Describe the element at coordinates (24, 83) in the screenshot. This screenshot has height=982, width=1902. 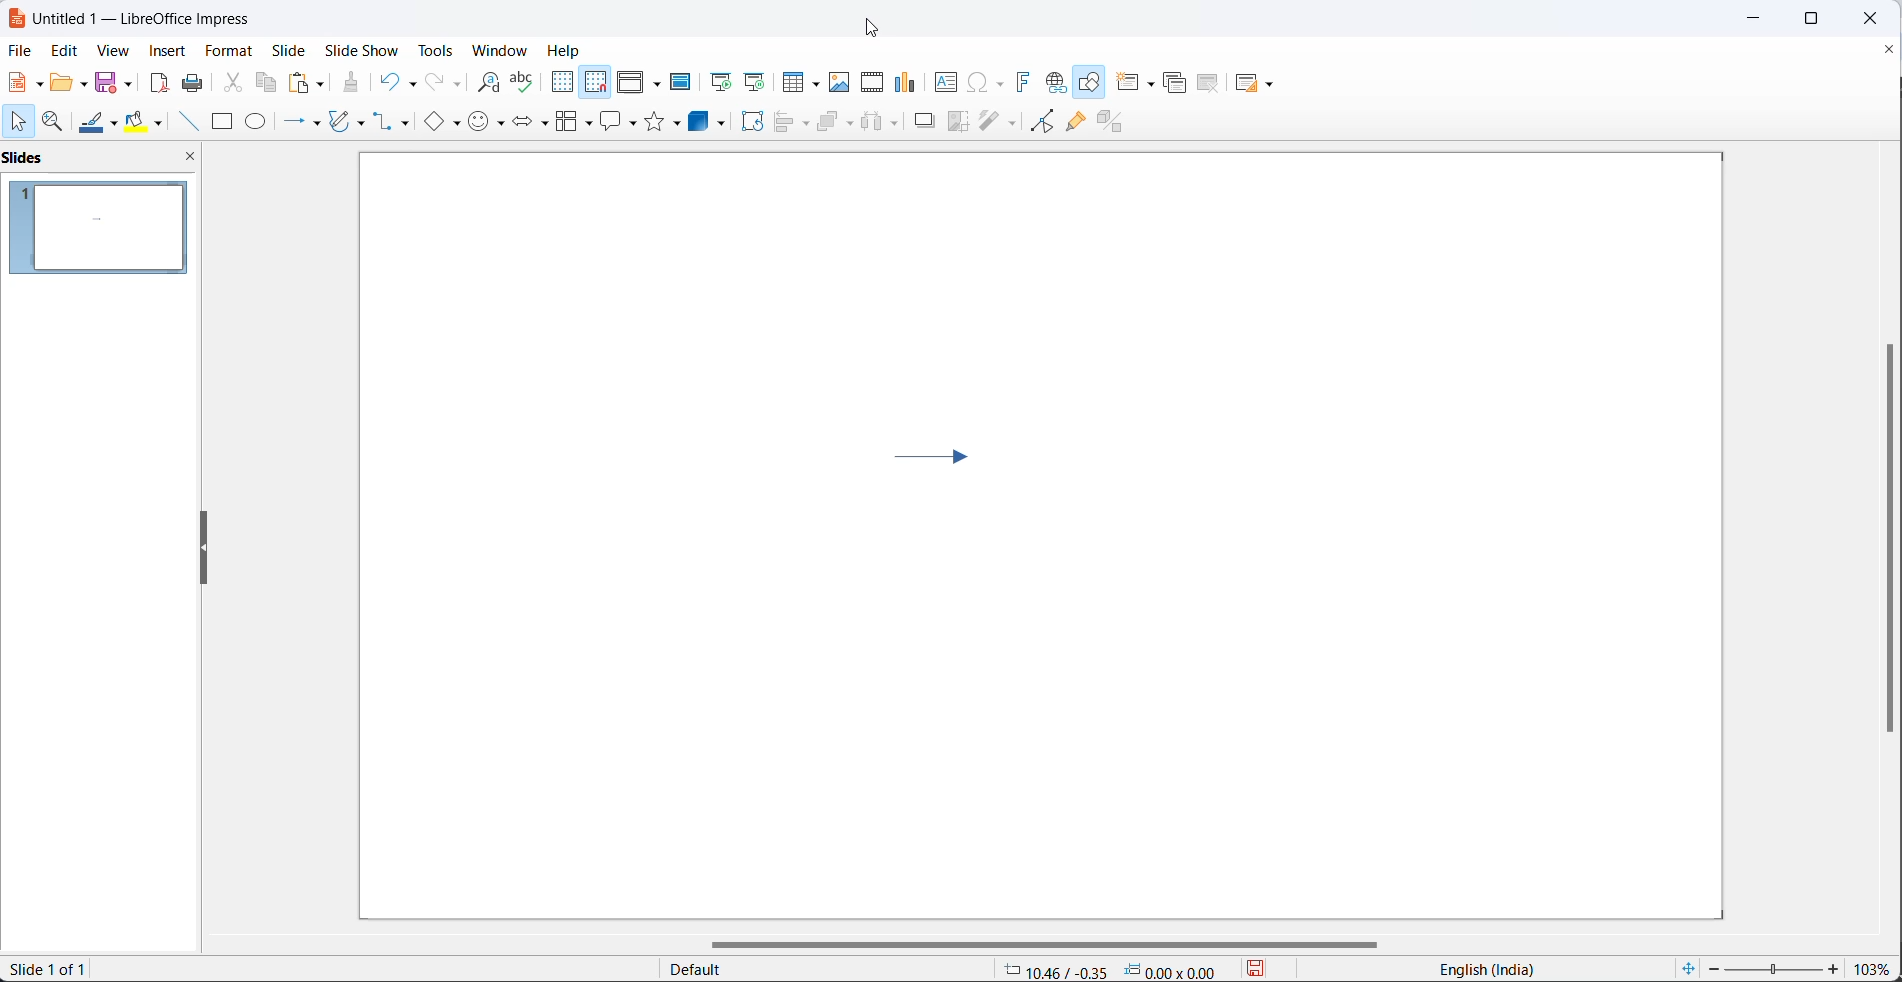
I see `file options` at that location.